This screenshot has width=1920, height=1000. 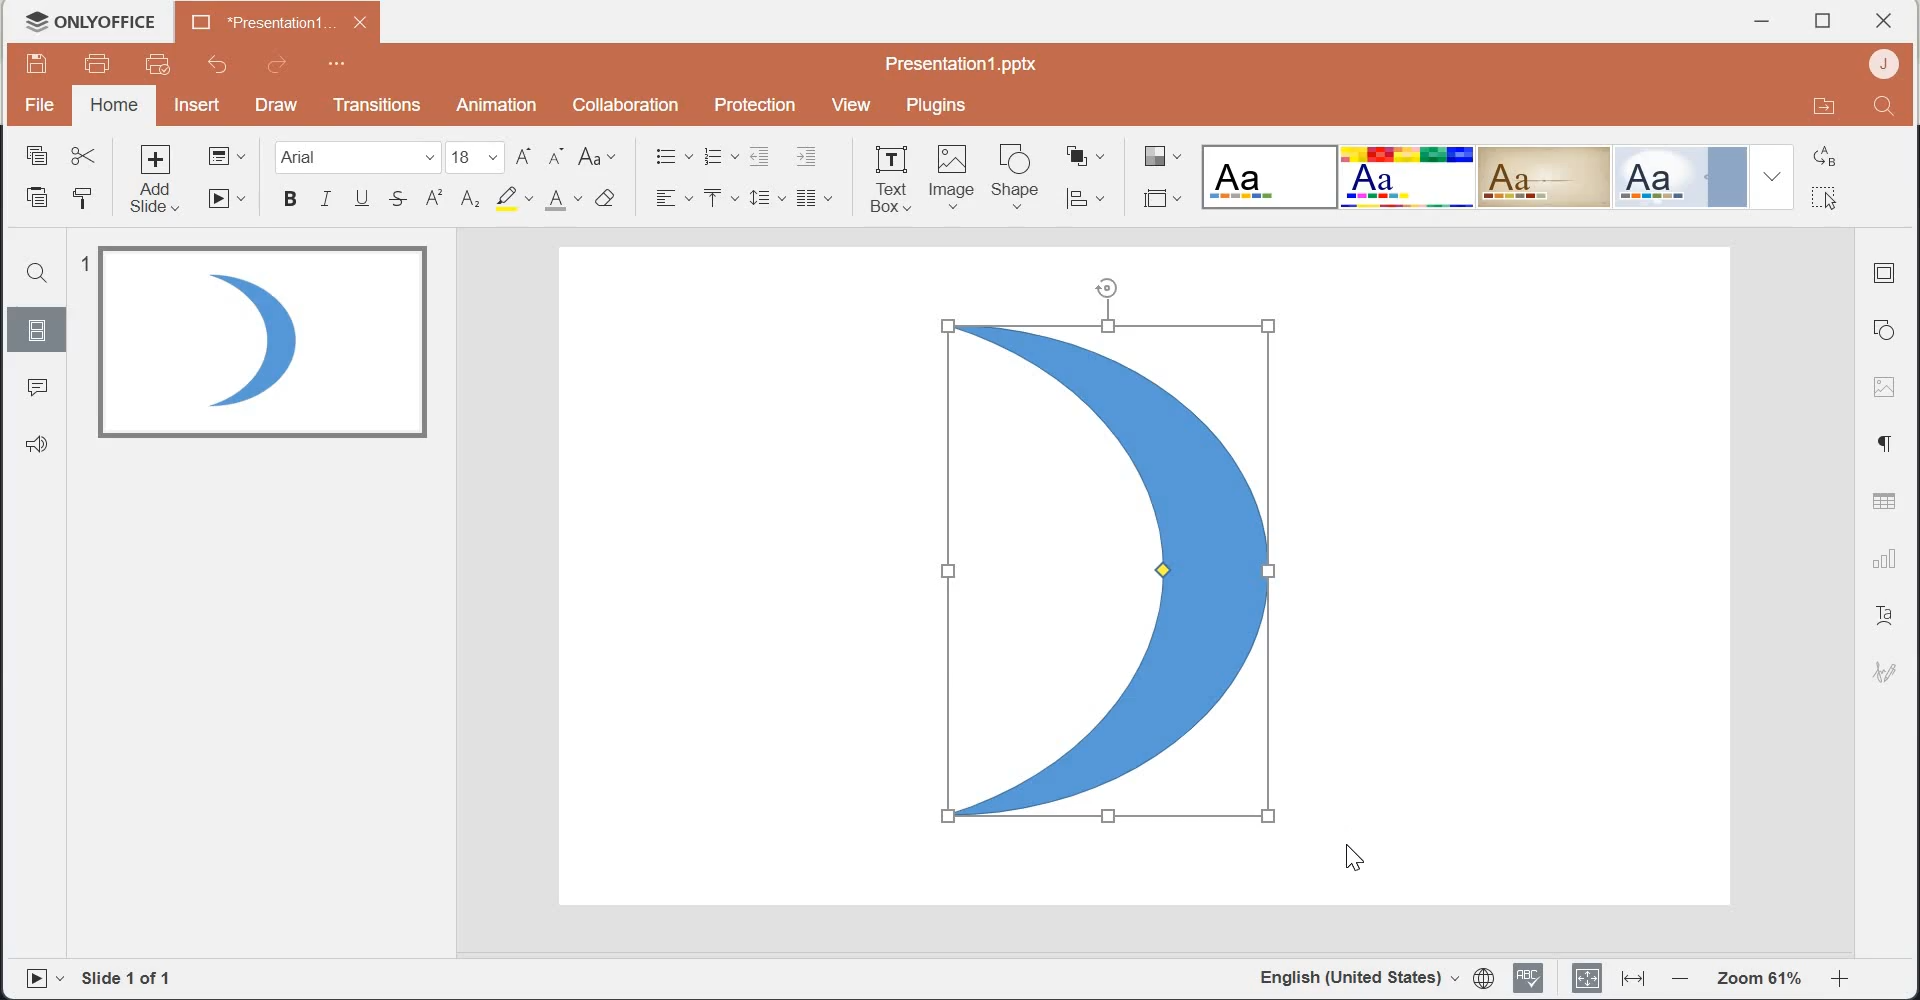 What do you see at coordinates (273, 106) in the screenshot?
I see `Draw` at bounding box center [273, 106].